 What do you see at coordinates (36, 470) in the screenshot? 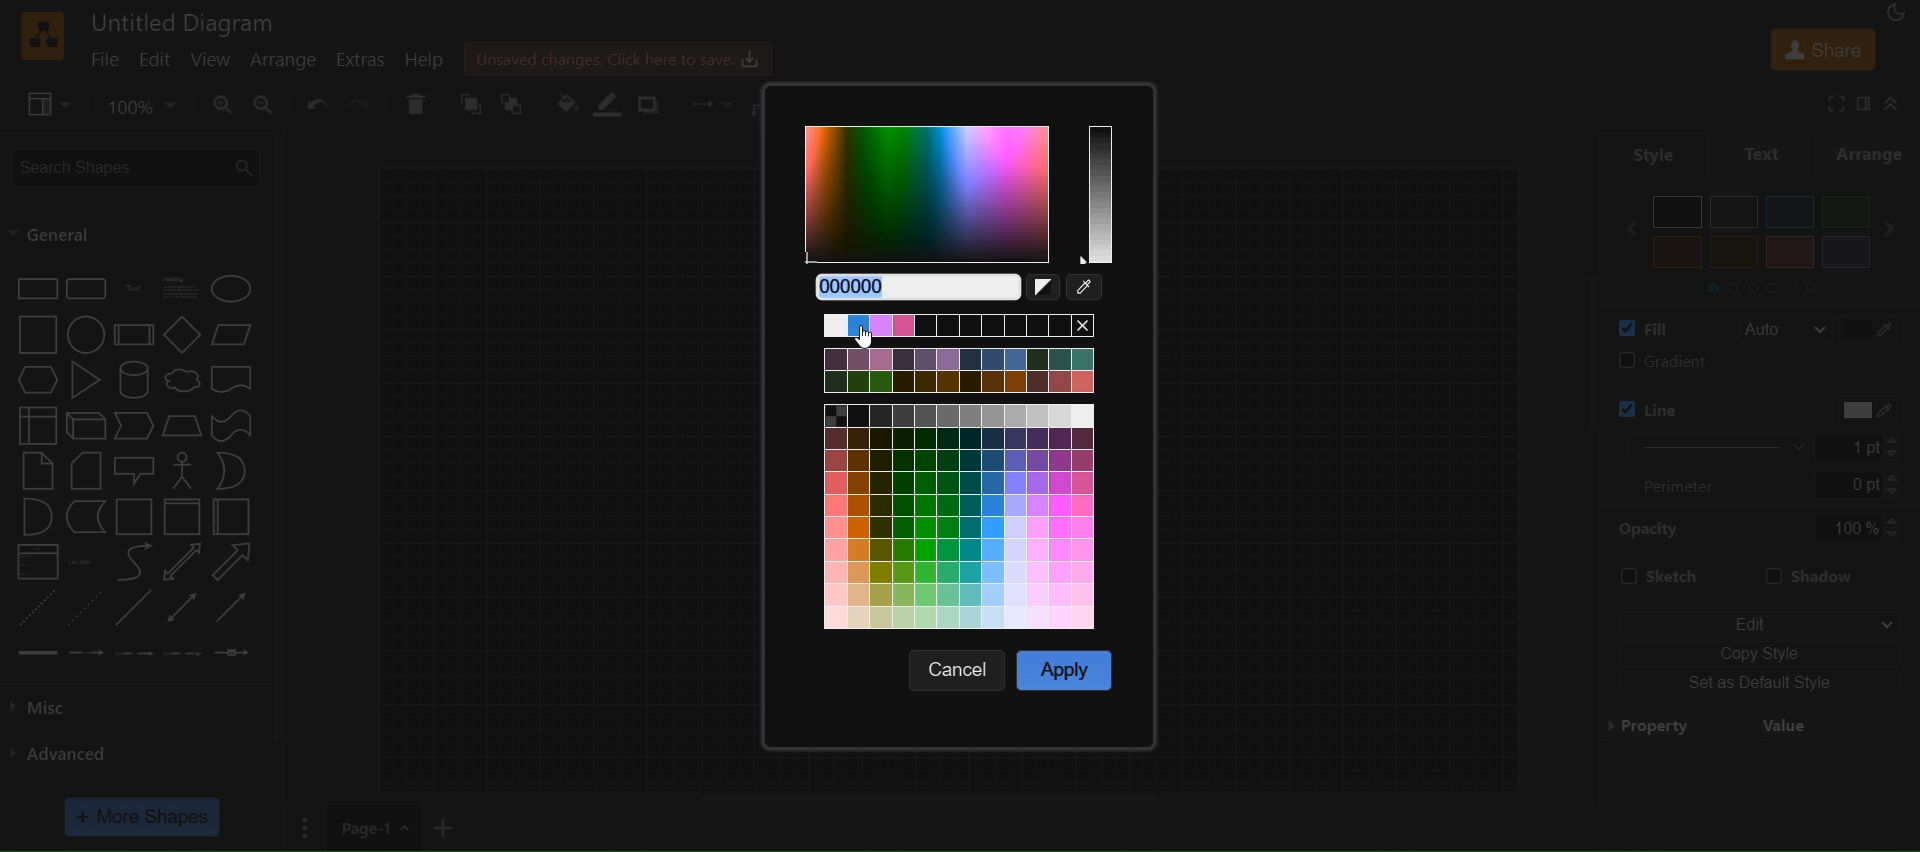
I see `note` at bounding box center [36, 470].